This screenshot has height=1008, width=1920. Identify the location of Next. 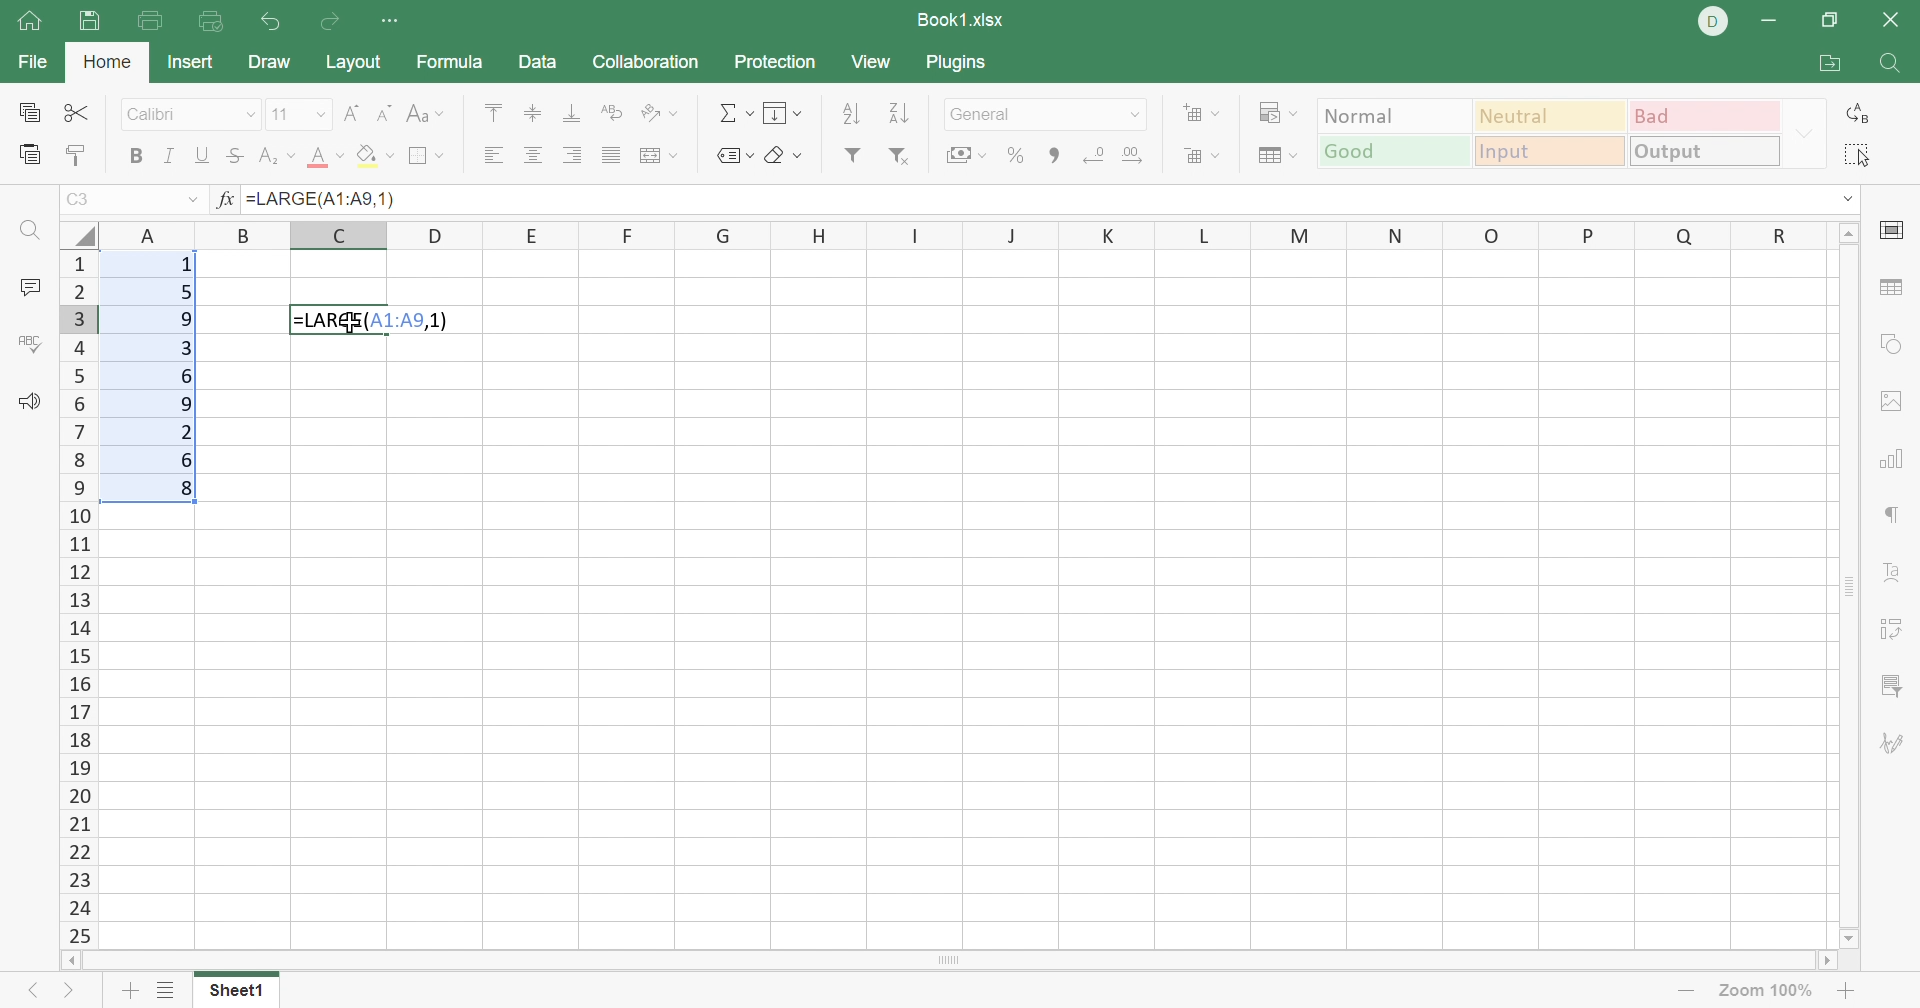
(64, 995).